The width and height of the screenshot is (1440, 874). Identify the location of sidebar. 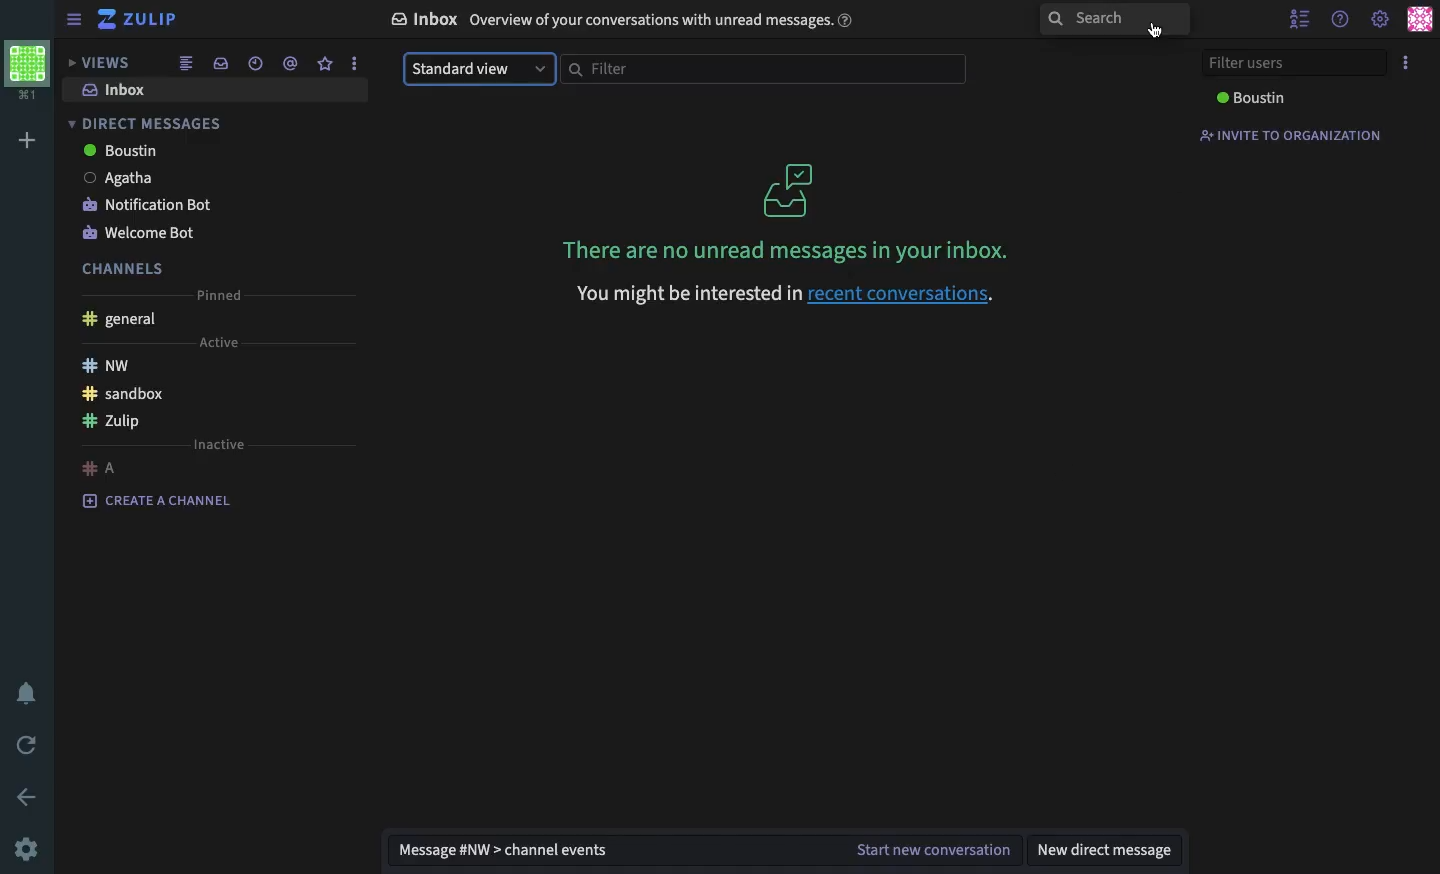
(73, 20).